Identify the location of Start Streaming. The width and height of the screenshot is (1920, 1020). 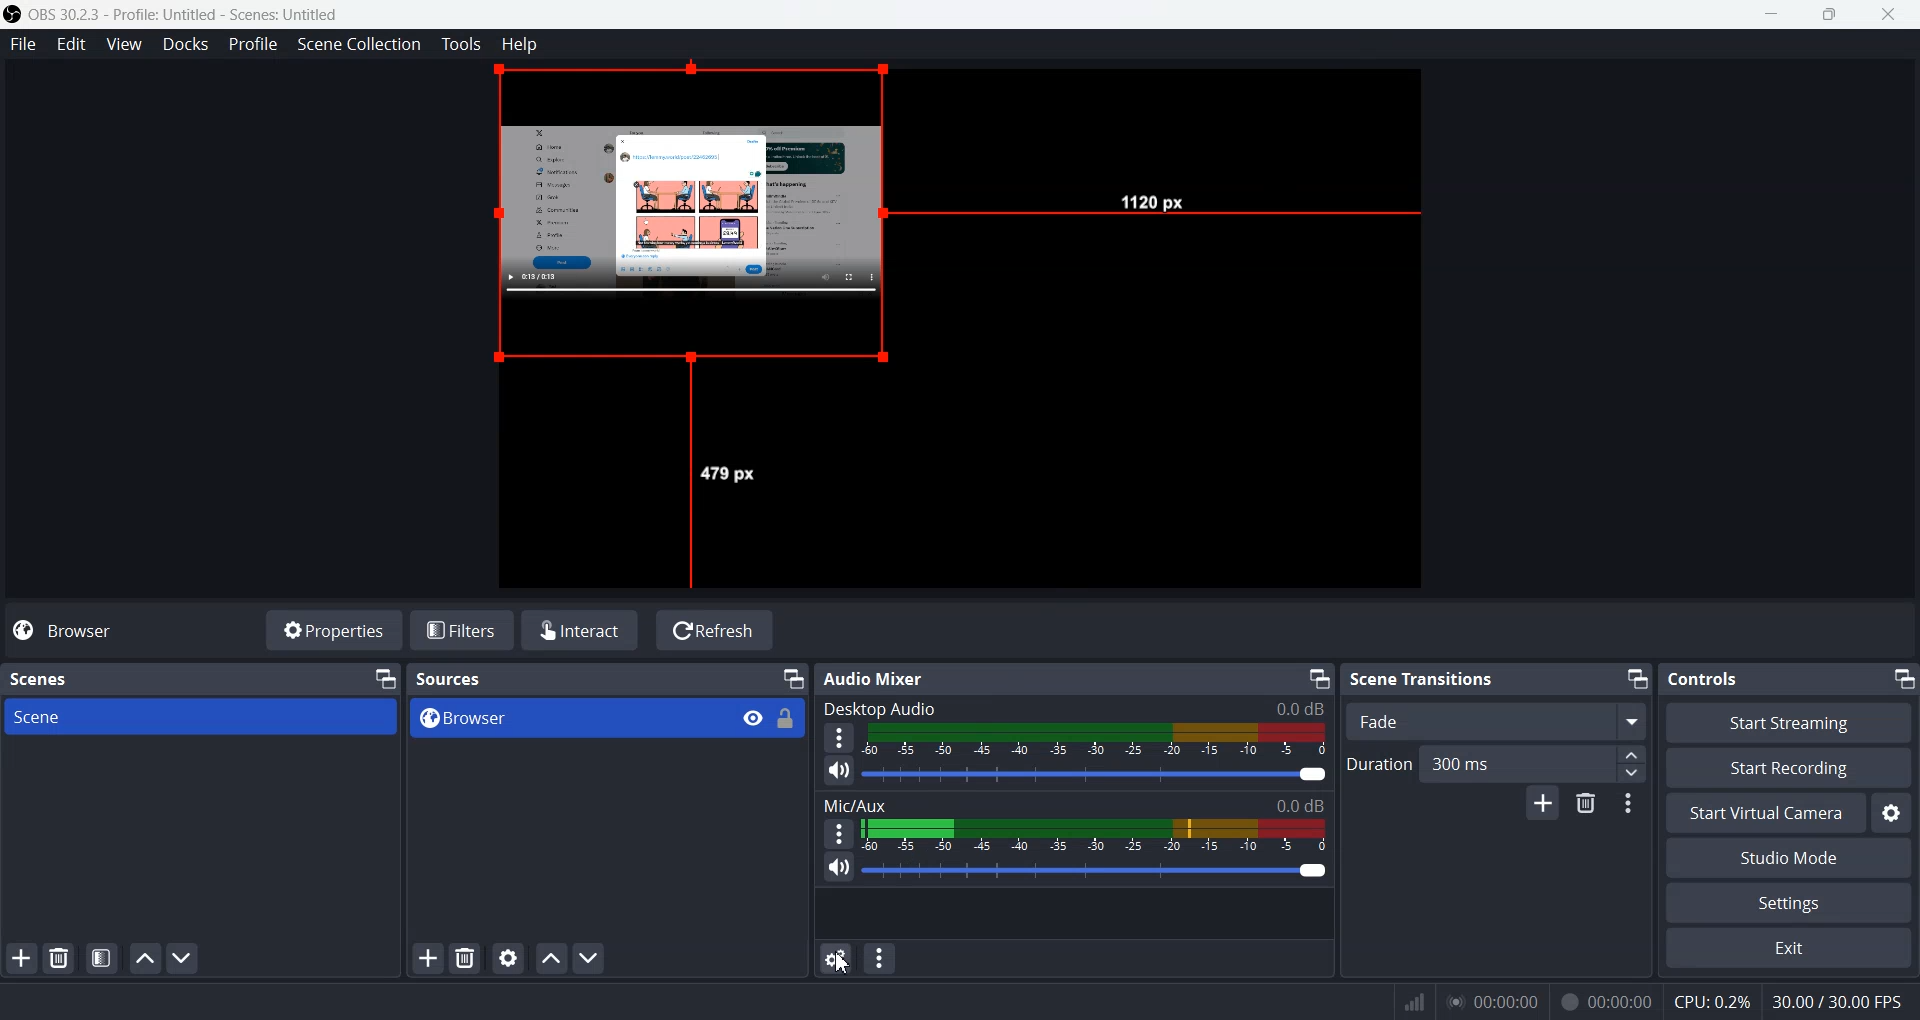
(1790, 722).